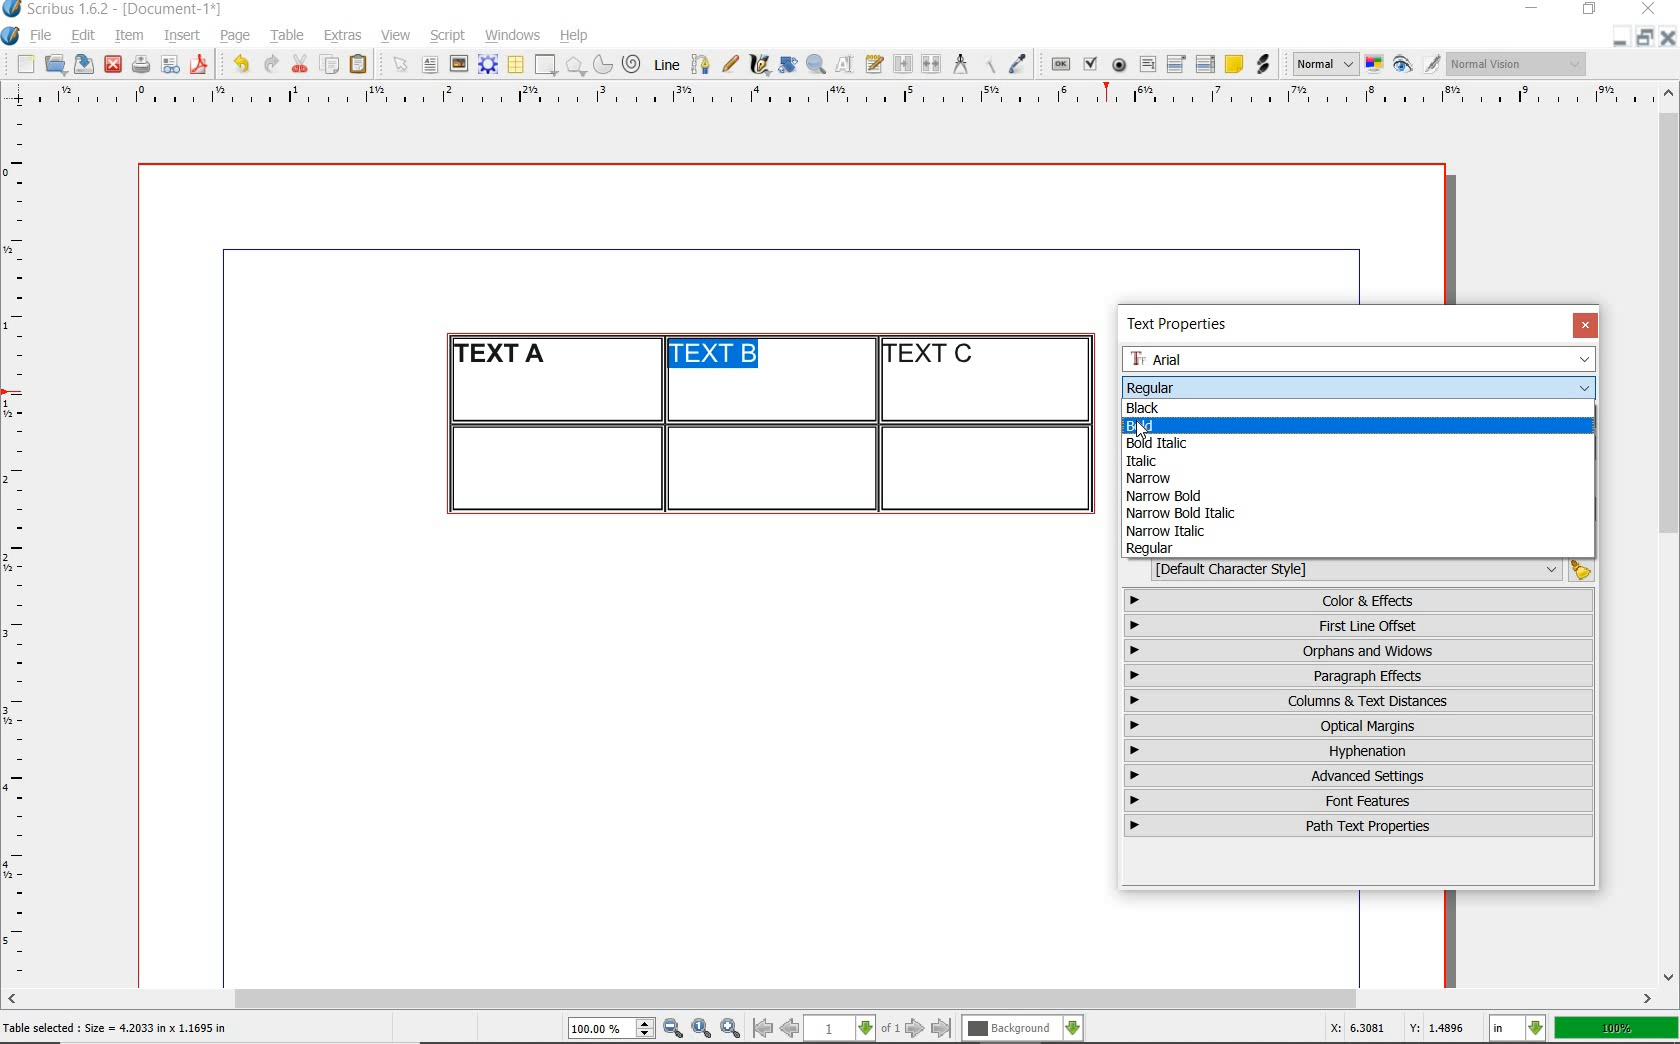  What do you see at coordinates (874, 63) in the screenshot?
I see `edit text with story editor` at bounding box center [874, 63].